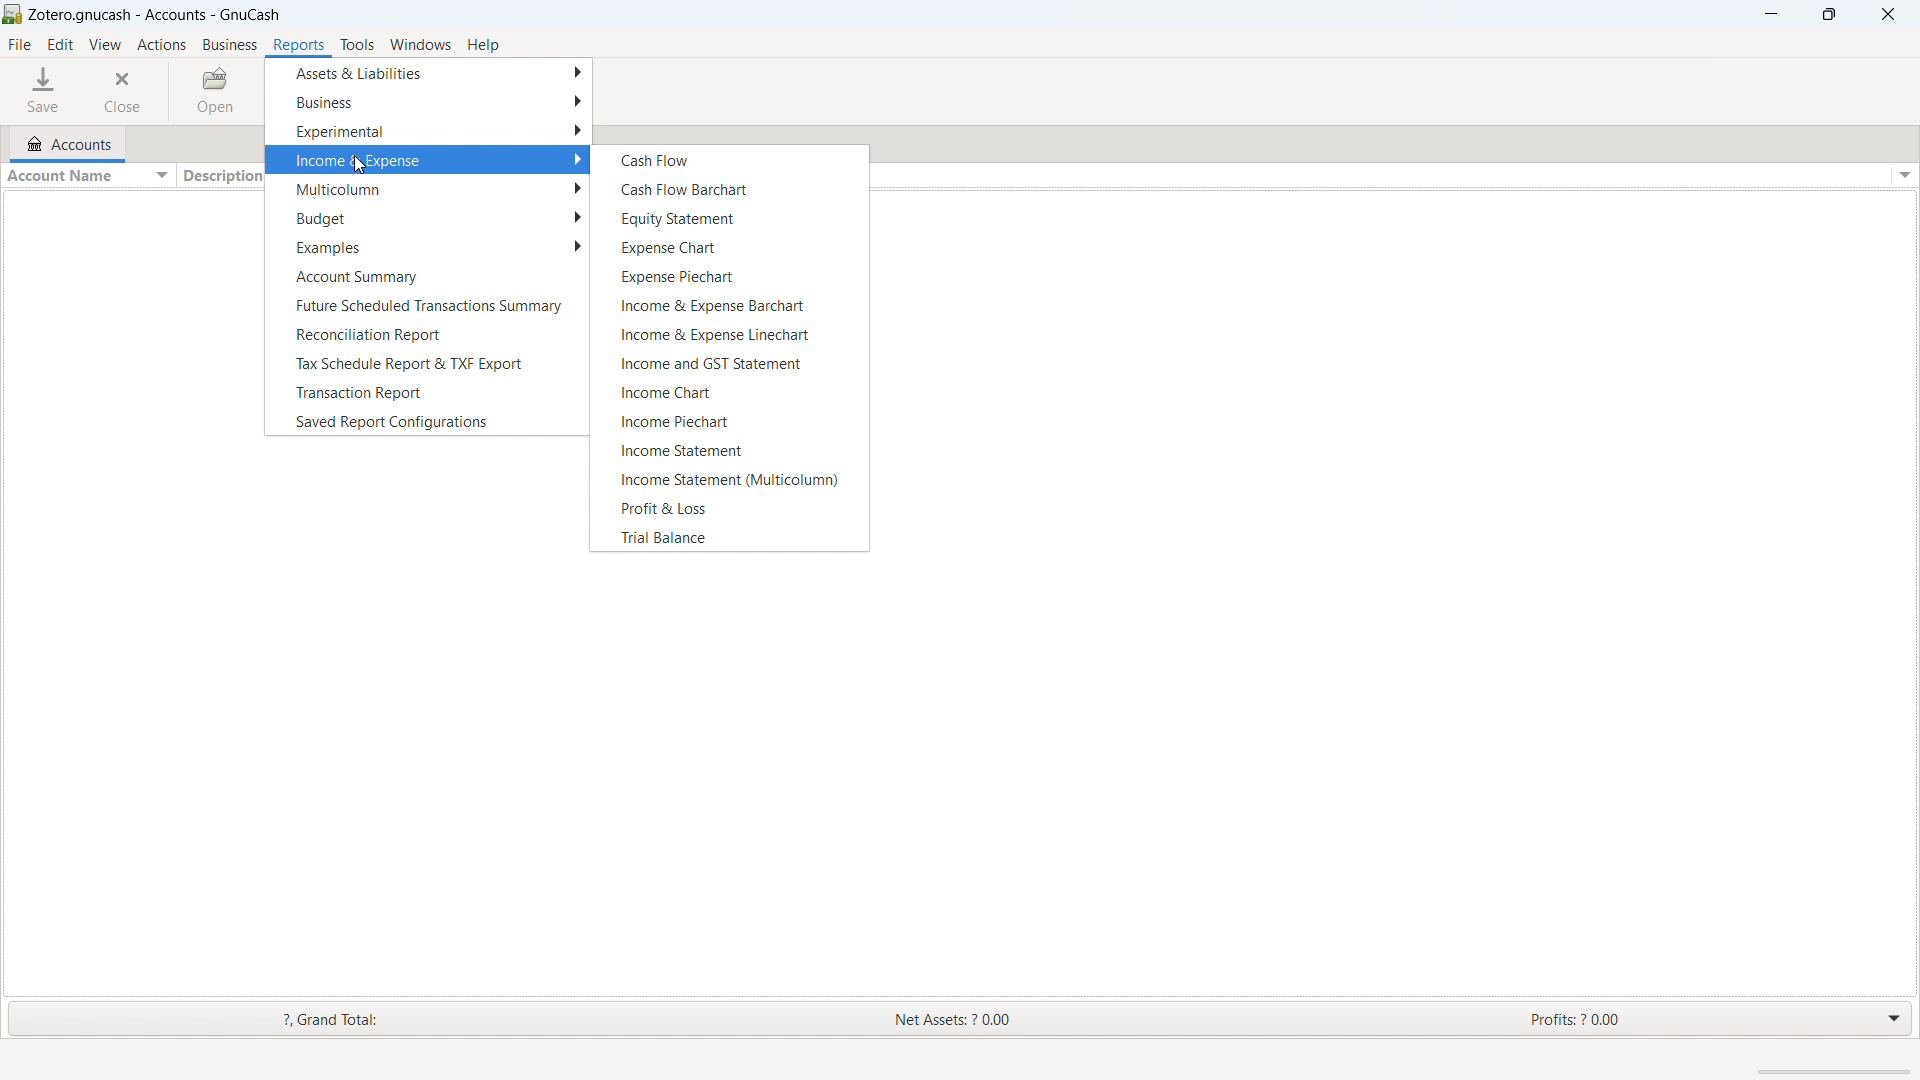 This screenshot has width=1920, height=1080. Describe the element at coordinates (424, 334) in the screenshot. I see `reconciliation repport` at that location.